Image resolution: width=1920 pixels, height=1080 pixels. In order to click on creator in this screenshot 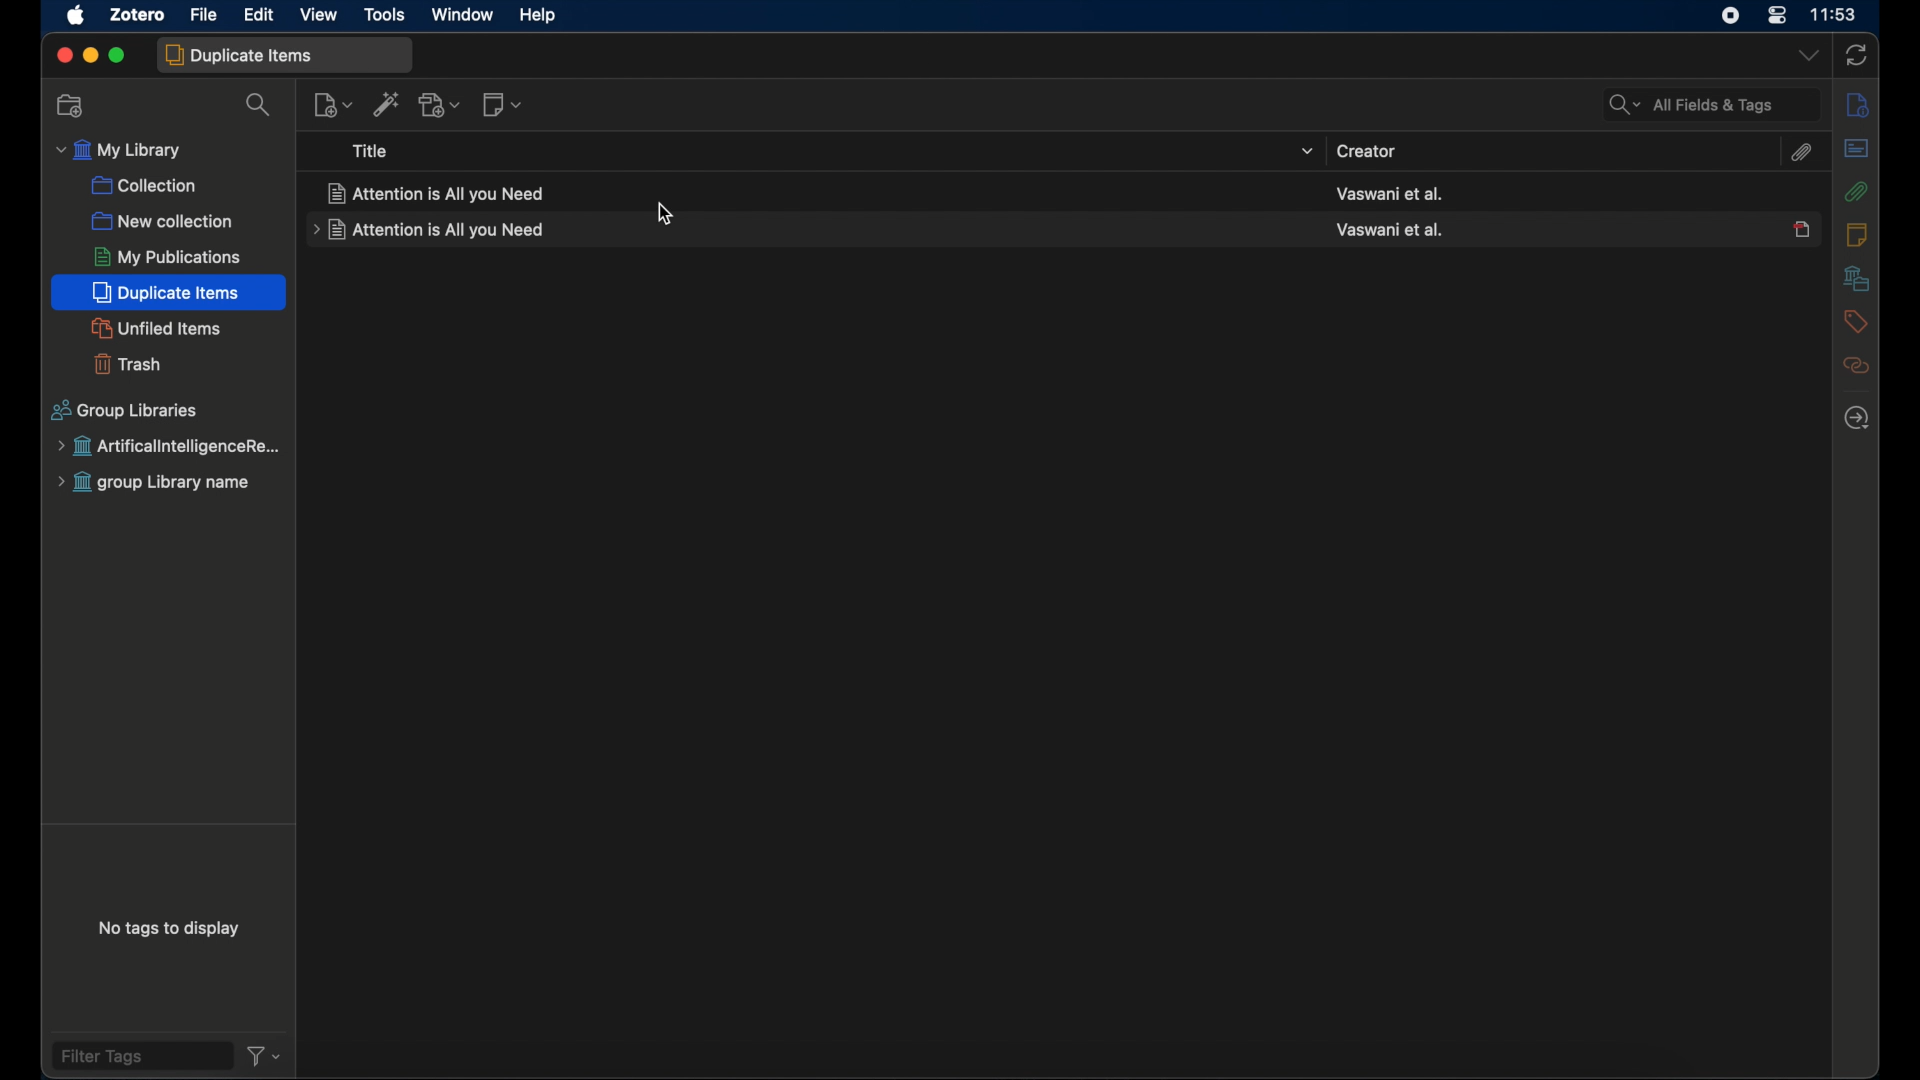, I will do `click(1368, 151)`.